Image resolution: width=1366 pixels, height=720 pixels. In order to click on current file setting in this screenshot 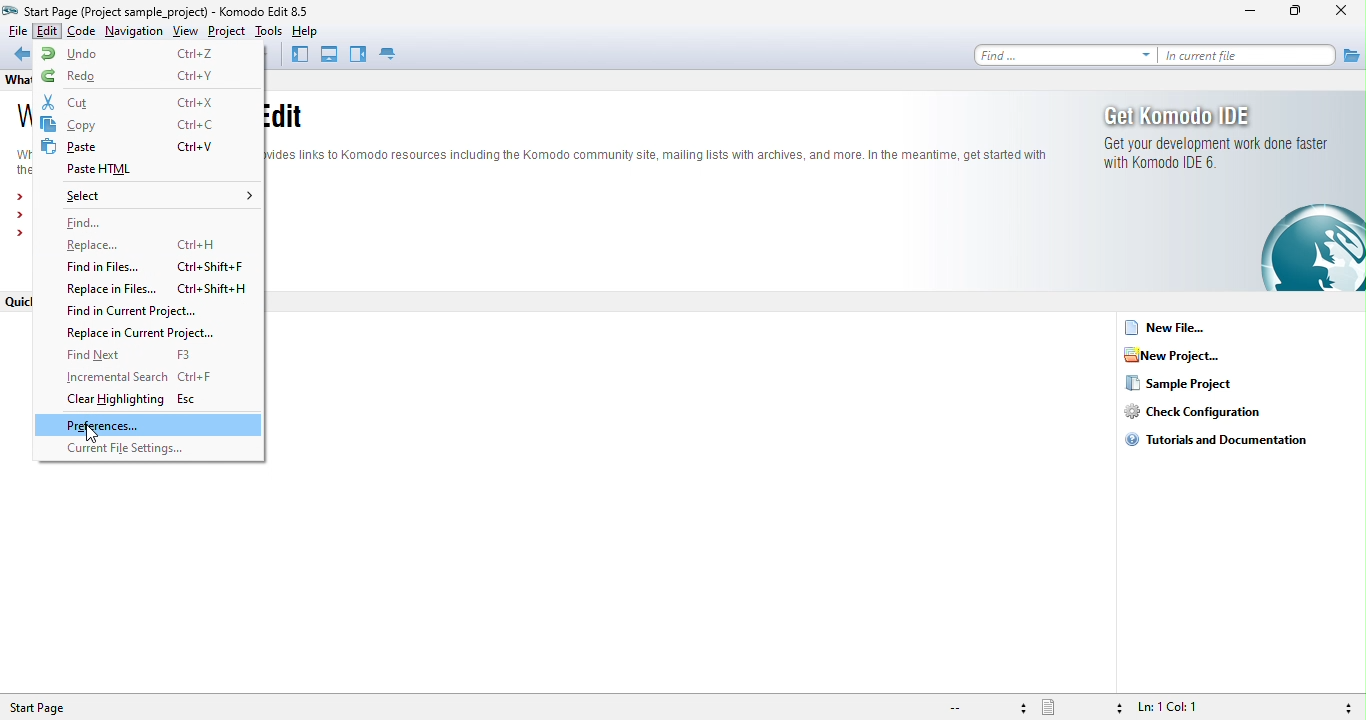, I will do `click(140, 452)`.